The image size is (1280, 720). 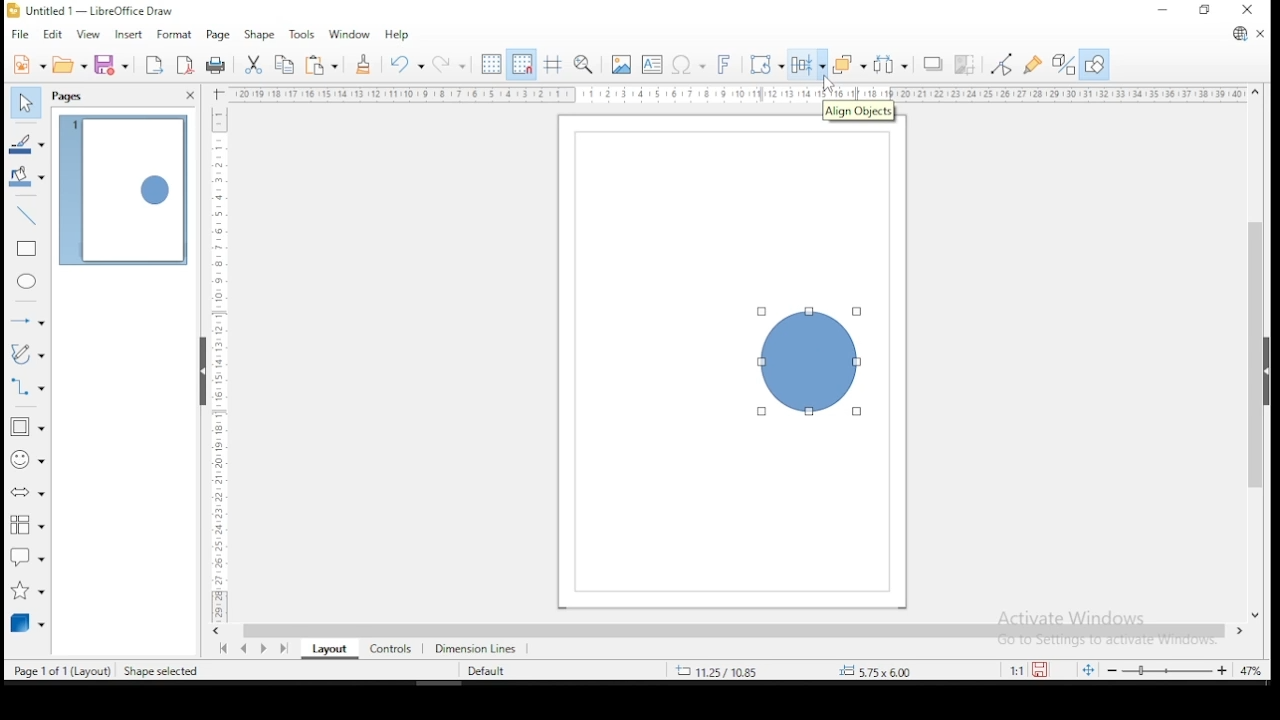 What do you see at coordinates (28, 145) in the screenshot?
I see `line color` at bounding box center [28, 145].